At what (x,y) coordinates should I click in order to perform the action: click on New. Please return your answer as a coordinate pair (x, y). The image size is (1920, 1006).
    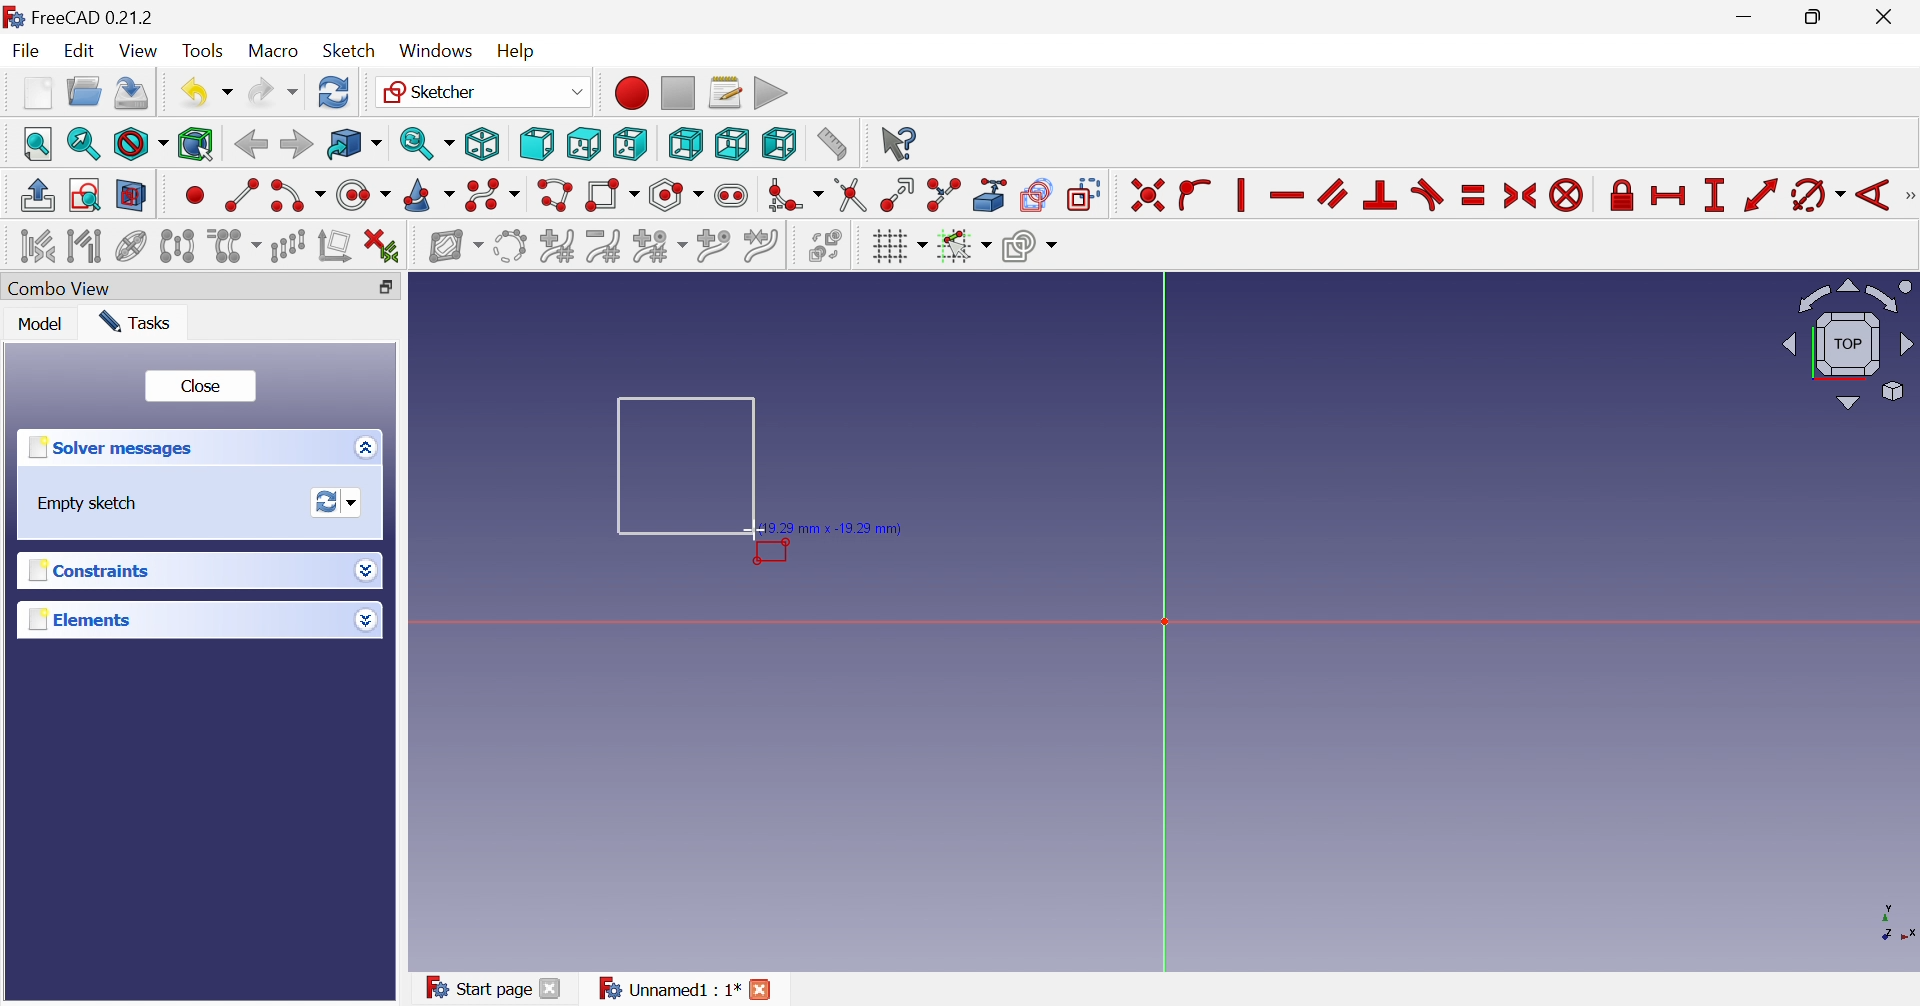
    Looking at the image, I should click on (37, 93).